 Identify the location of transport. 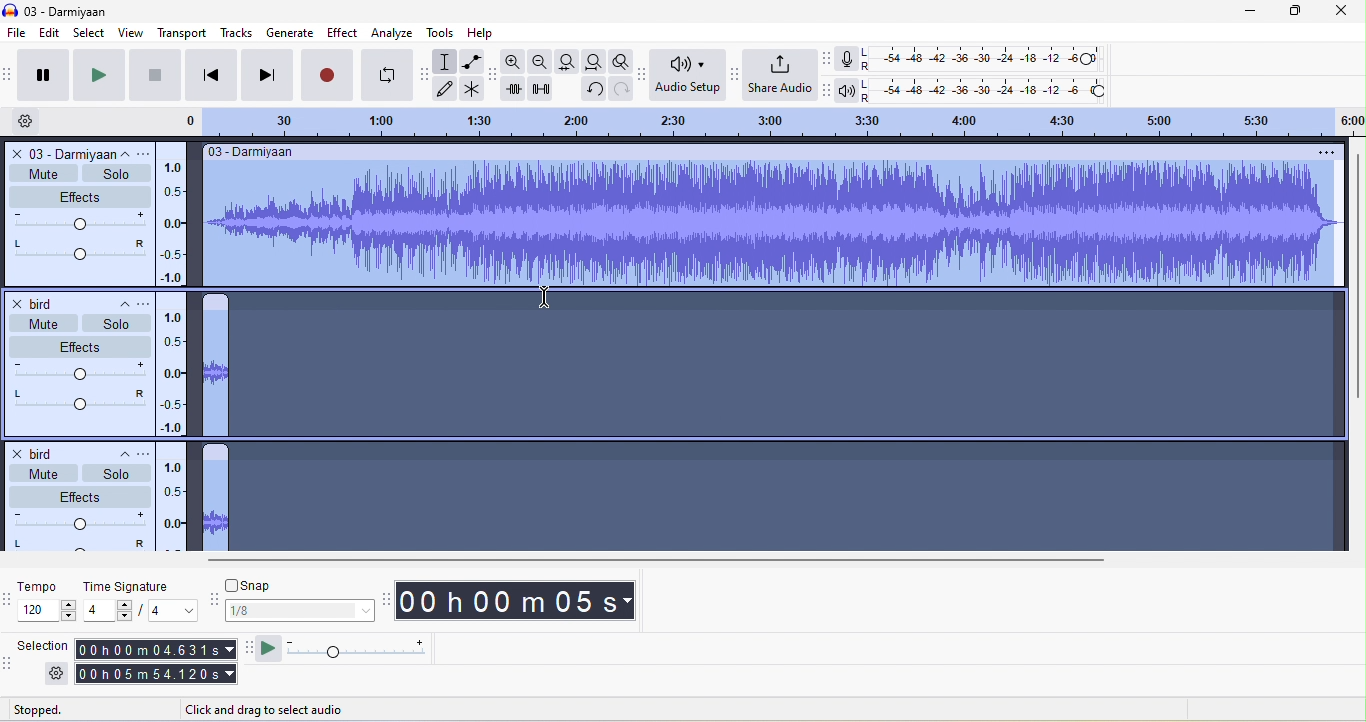
(178, 34).